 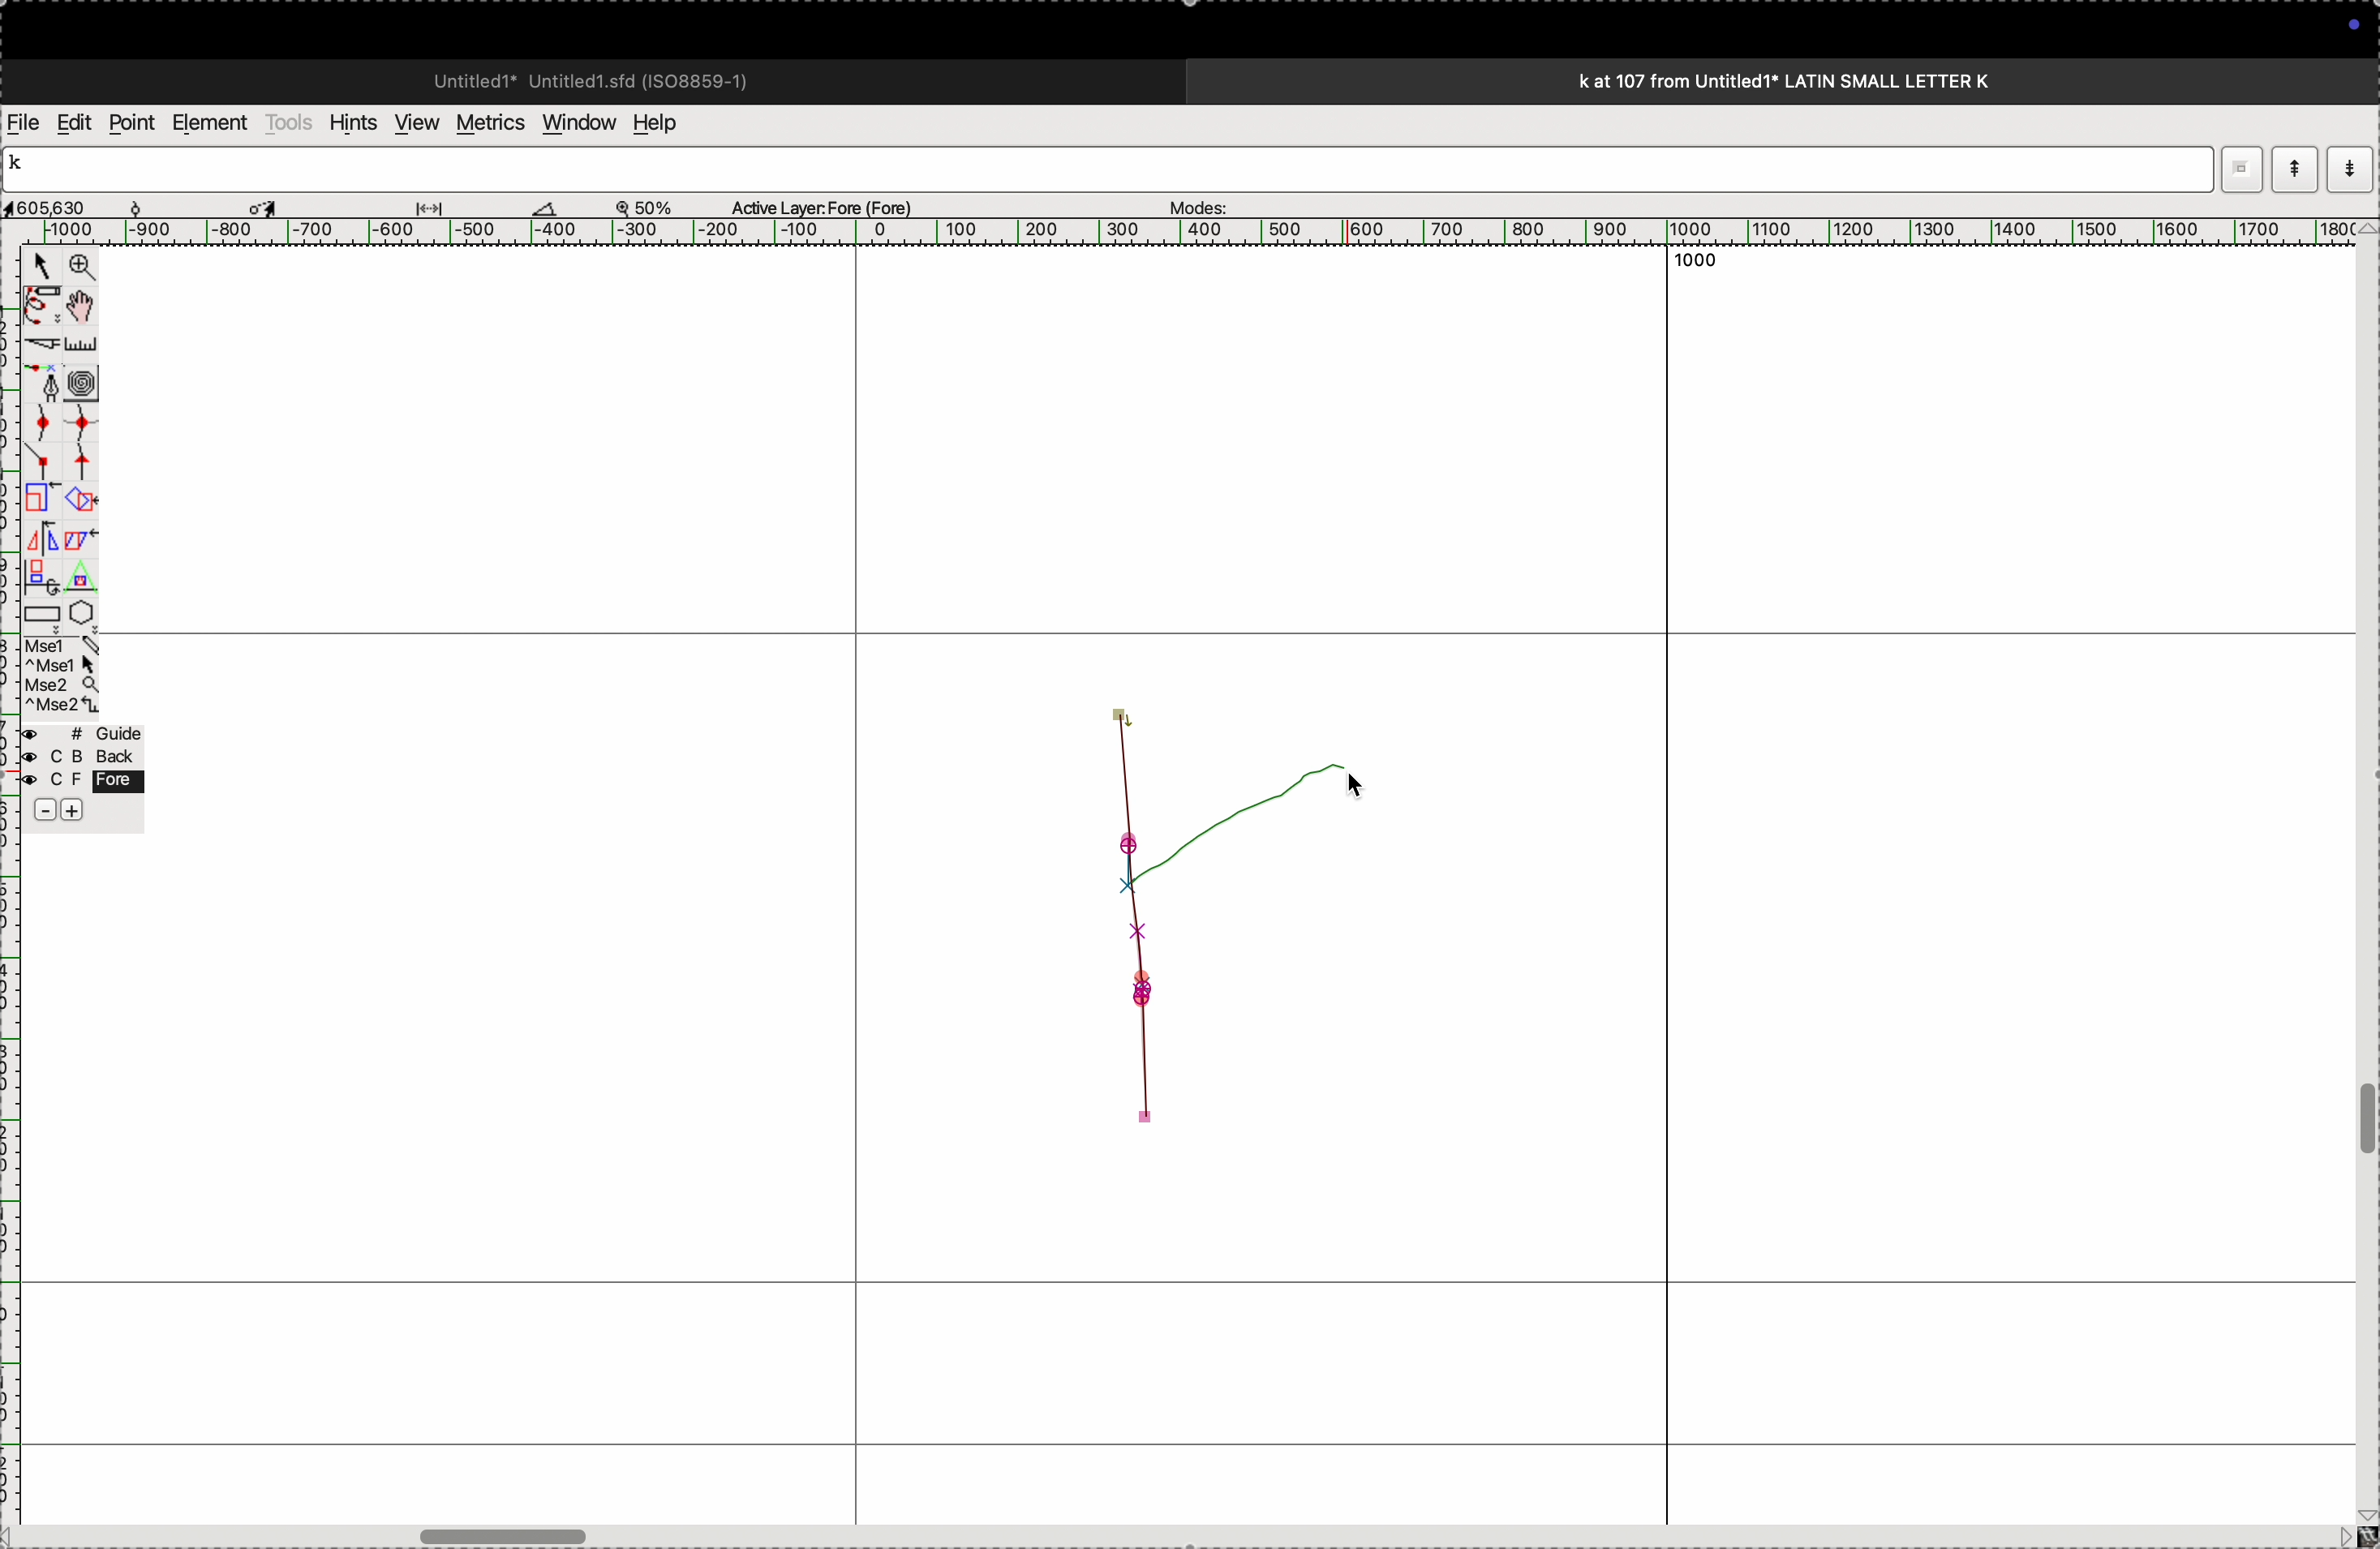 What do you see at coordinates (36, 610) in the screenshot?
I see `rectangle` at bounding box center [36, 610].